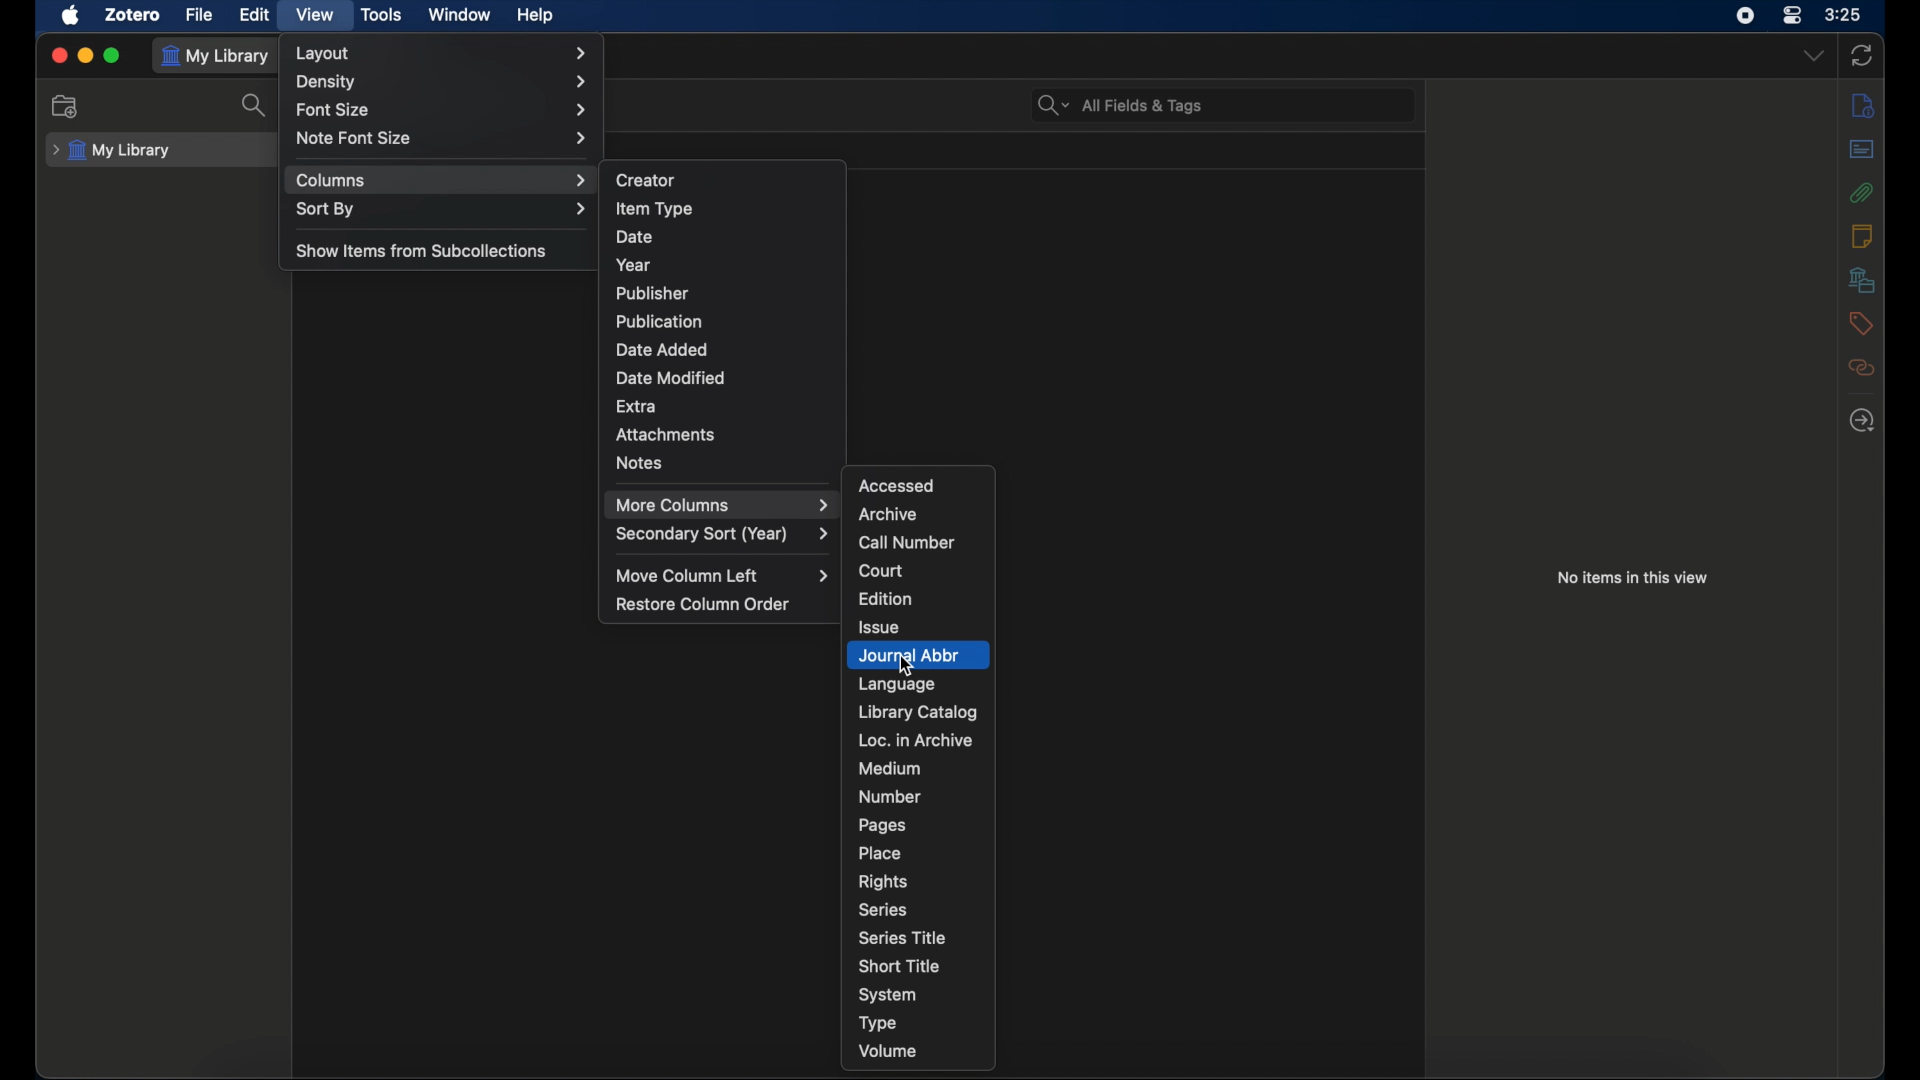 The width and height of the screenshot is (1920, 1080). Describe the element at coordinates (722, 505) in the screenshot. I see `more columns` at that location.